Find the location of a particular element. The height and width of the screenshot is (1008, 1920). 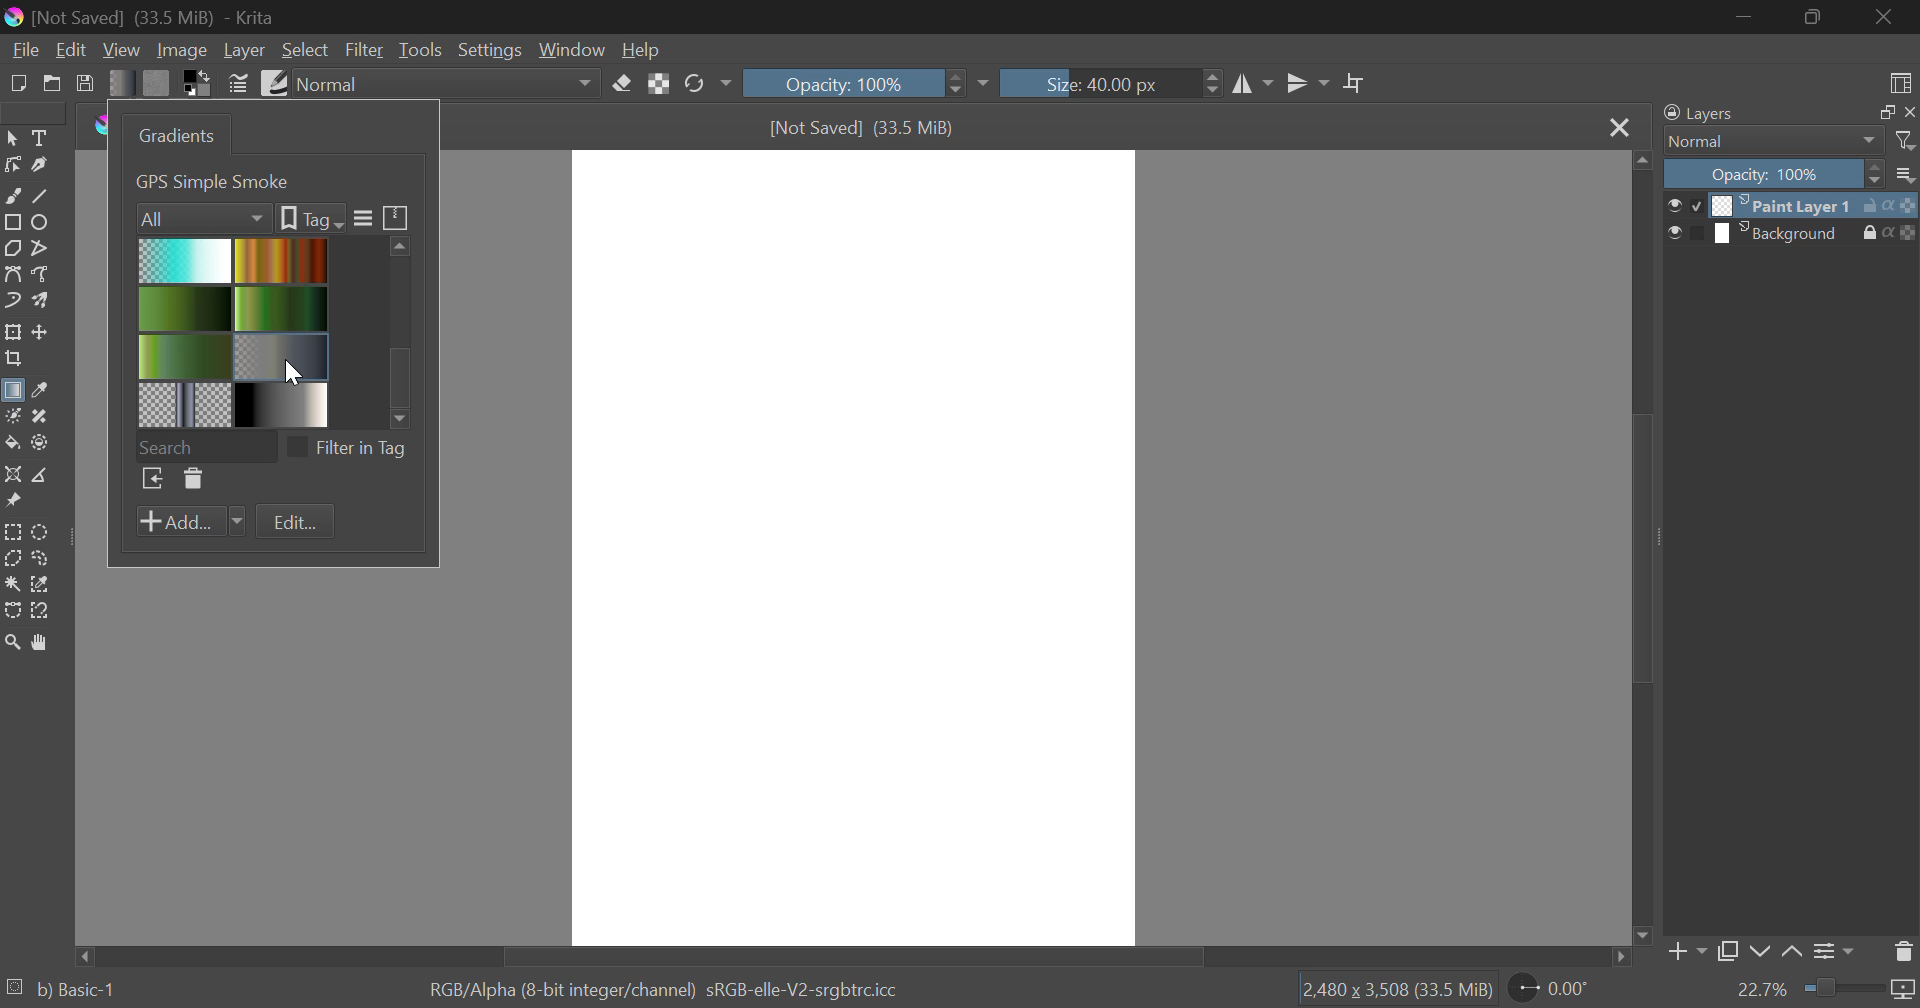

full screen is located at coordinates (1881, 113).